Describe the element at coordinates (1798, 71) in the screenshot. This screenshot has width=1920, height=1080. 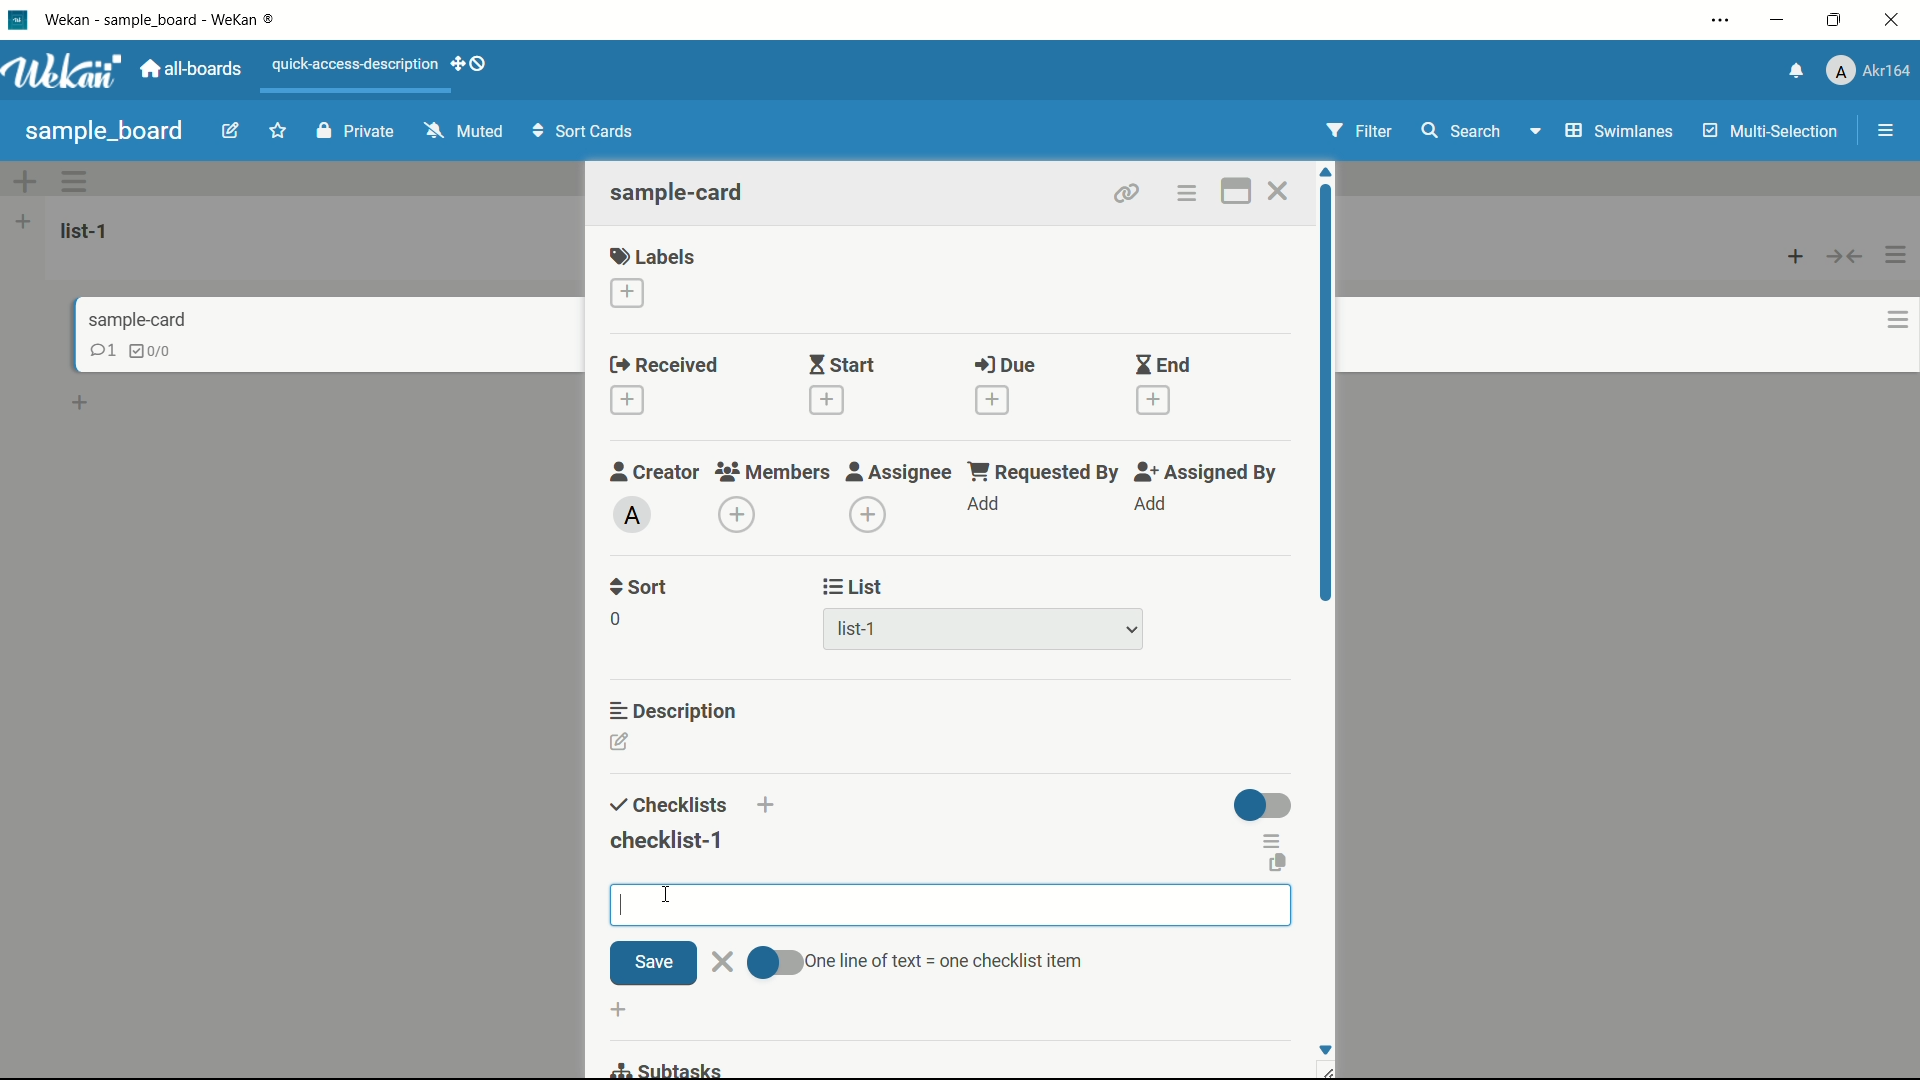
I see `notifications` at that location.